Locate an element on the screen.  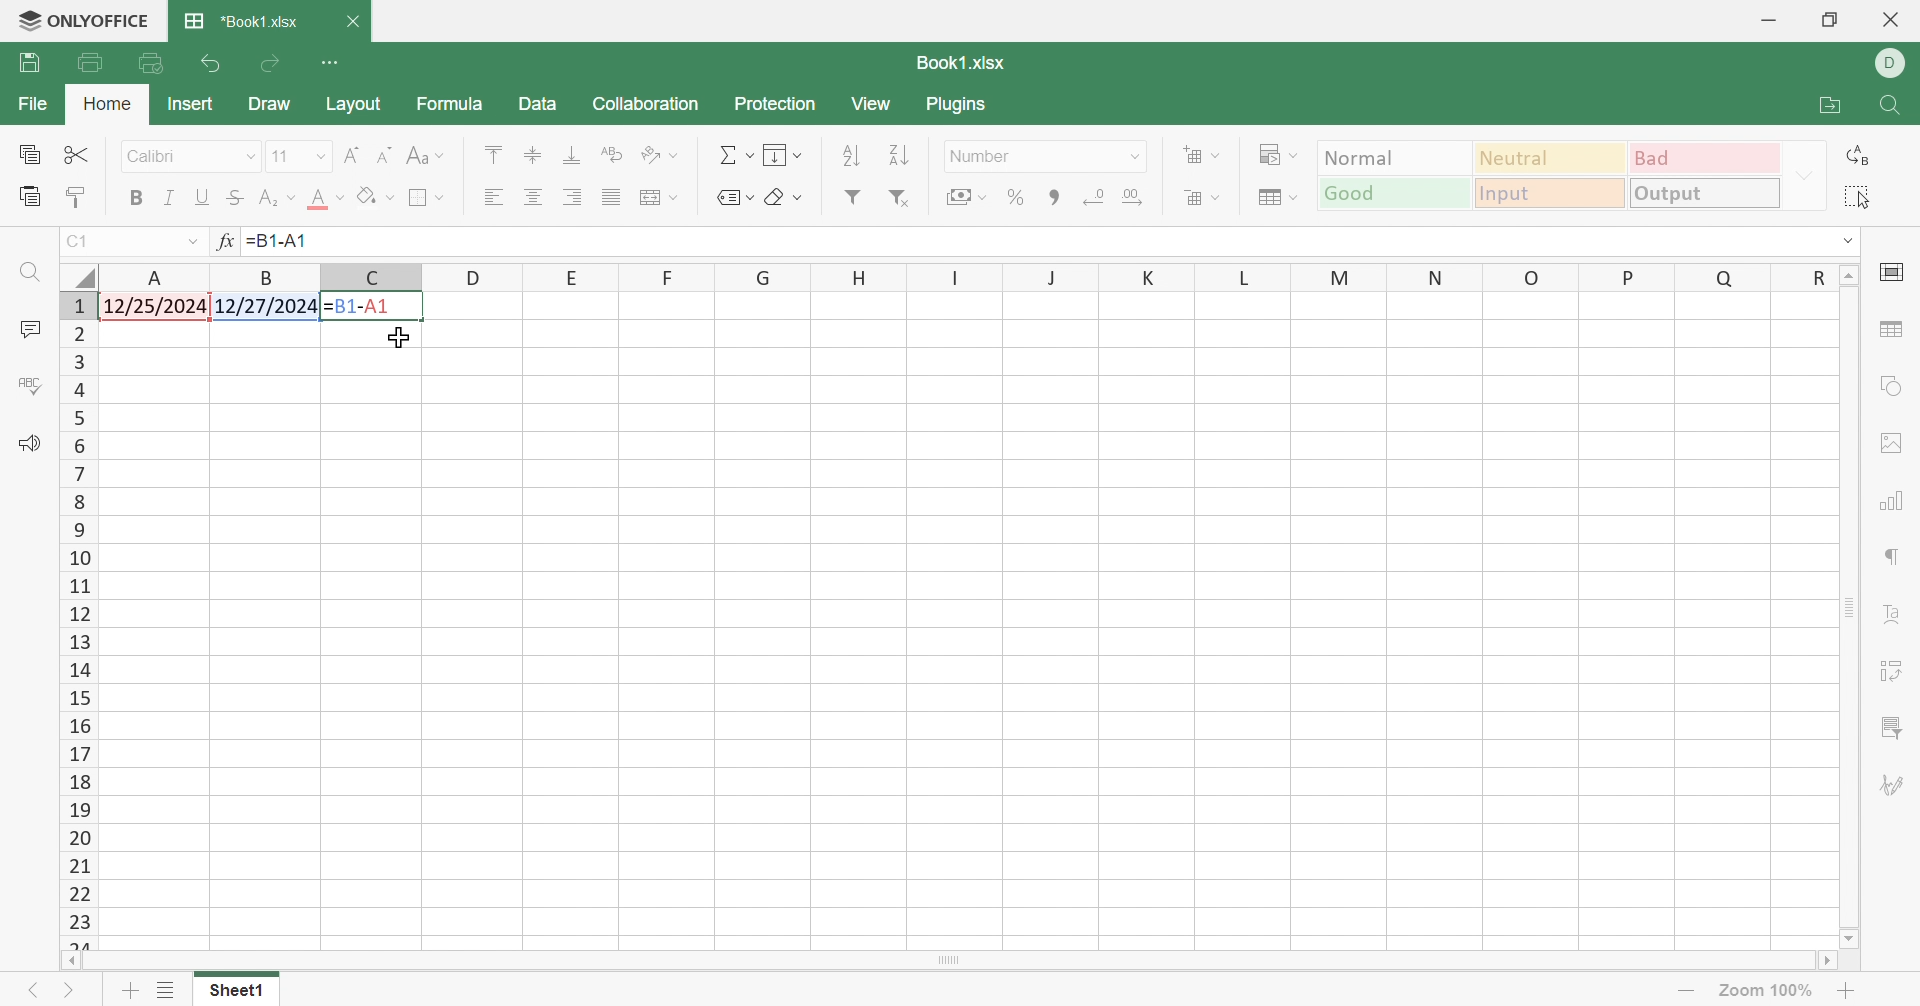
View is located at coordinates (869, 105).